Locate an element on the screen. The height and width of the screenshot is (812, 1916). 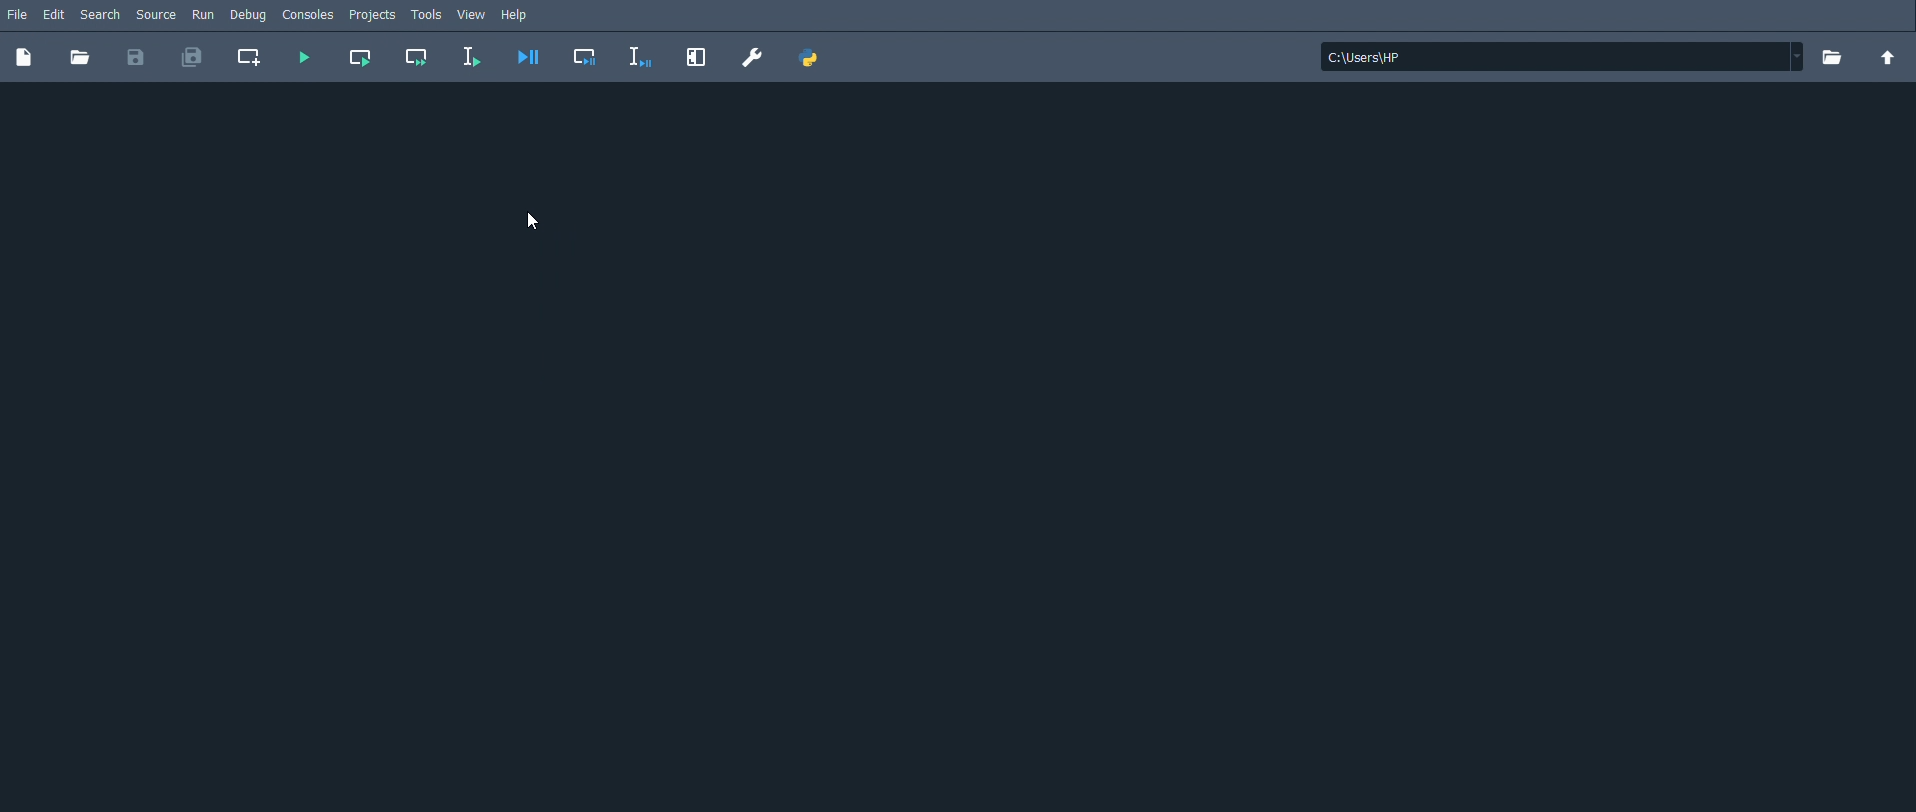
Run current cell is located at coordinates (362, 58).